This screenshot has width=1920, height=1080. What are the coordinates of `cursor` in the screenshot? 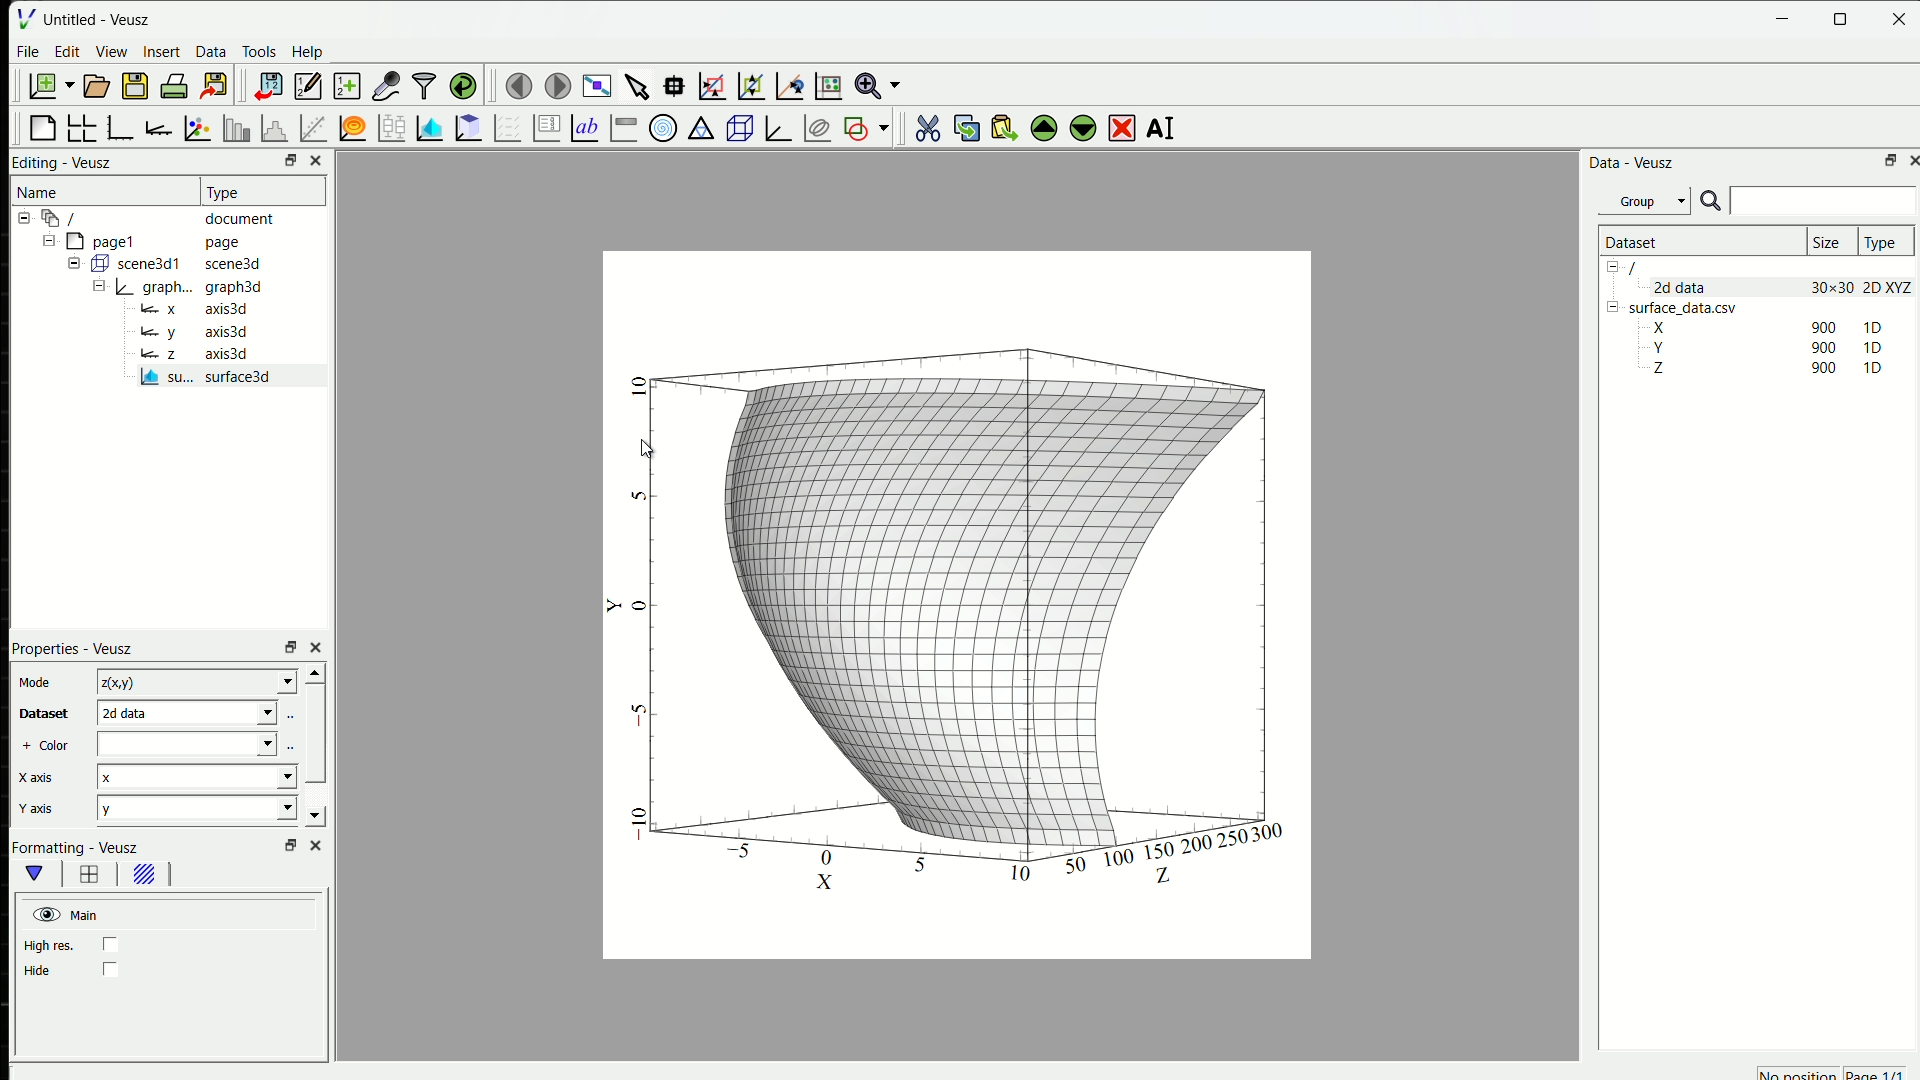 It's located at (654, 451).